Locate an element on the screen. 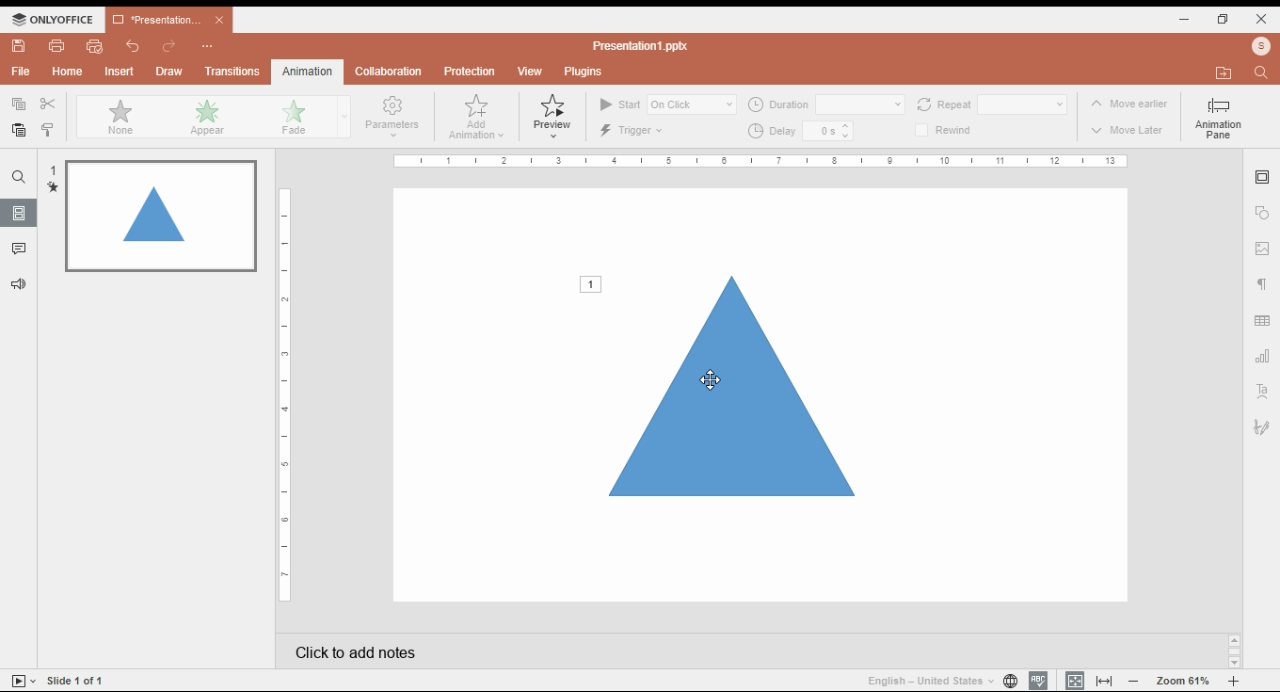 This screenshot has width=1280, height=692. animation is located at coordinates (310, 70).